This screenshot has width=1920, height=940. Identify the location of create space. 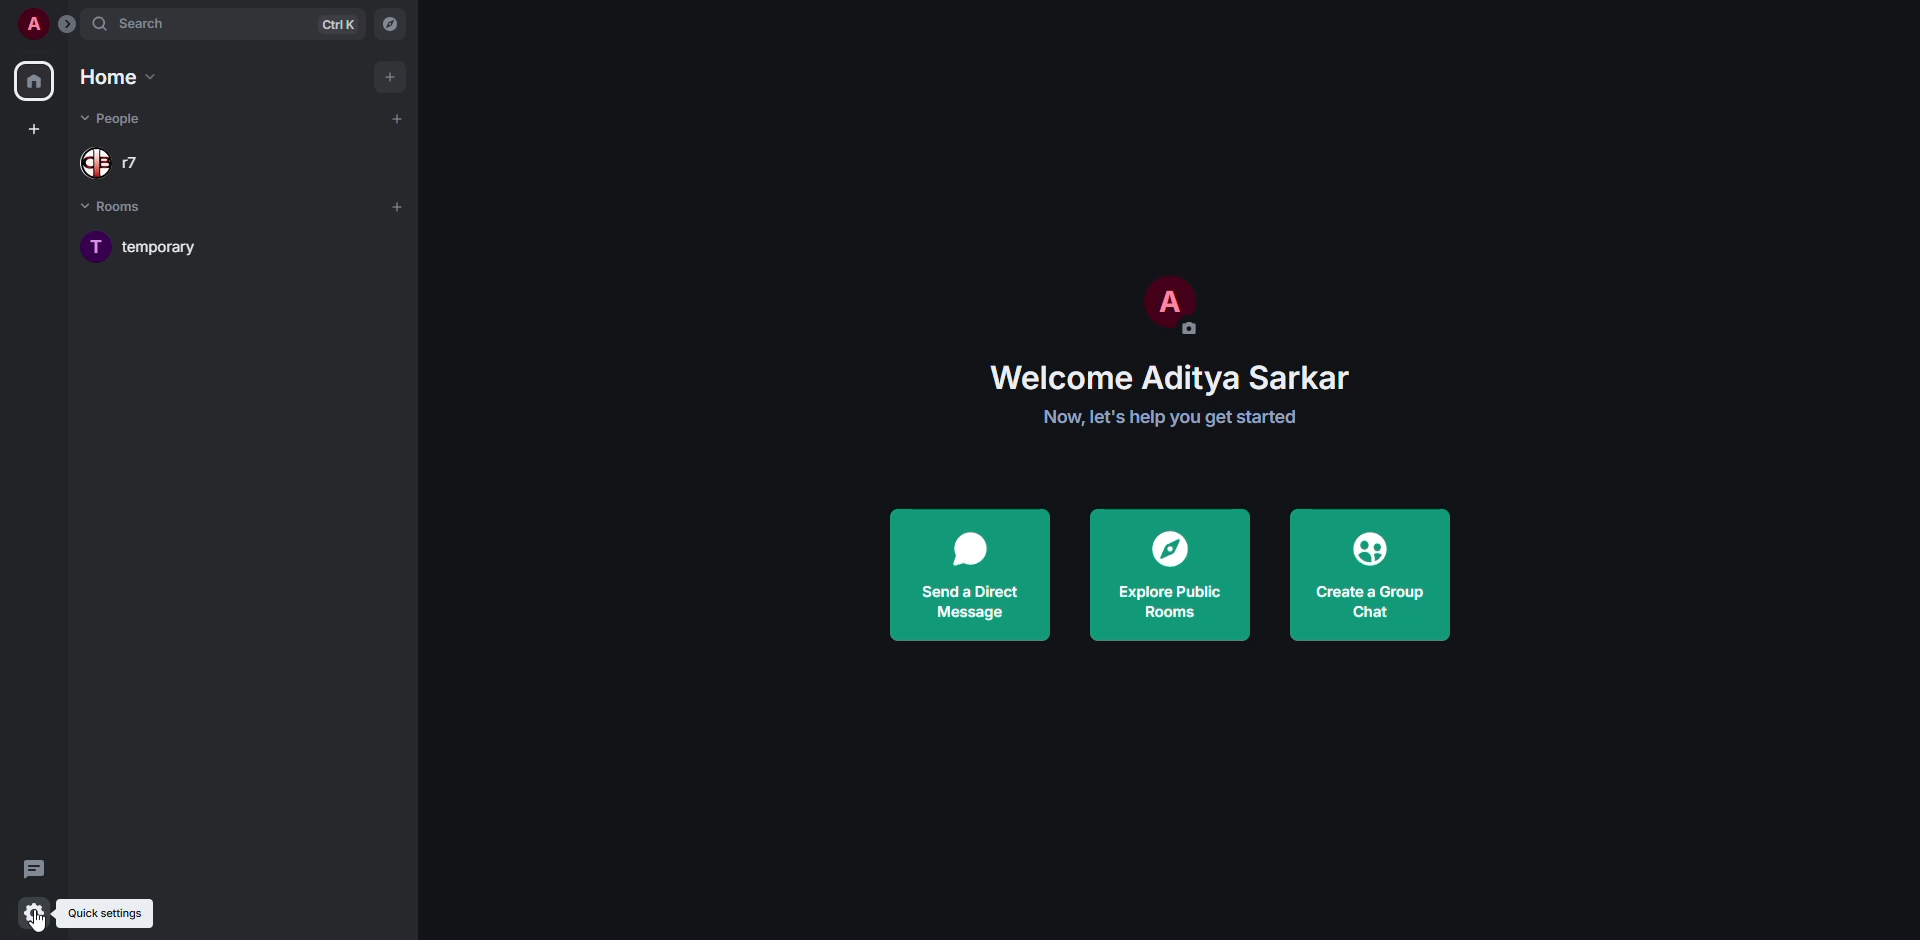
(31, 129).